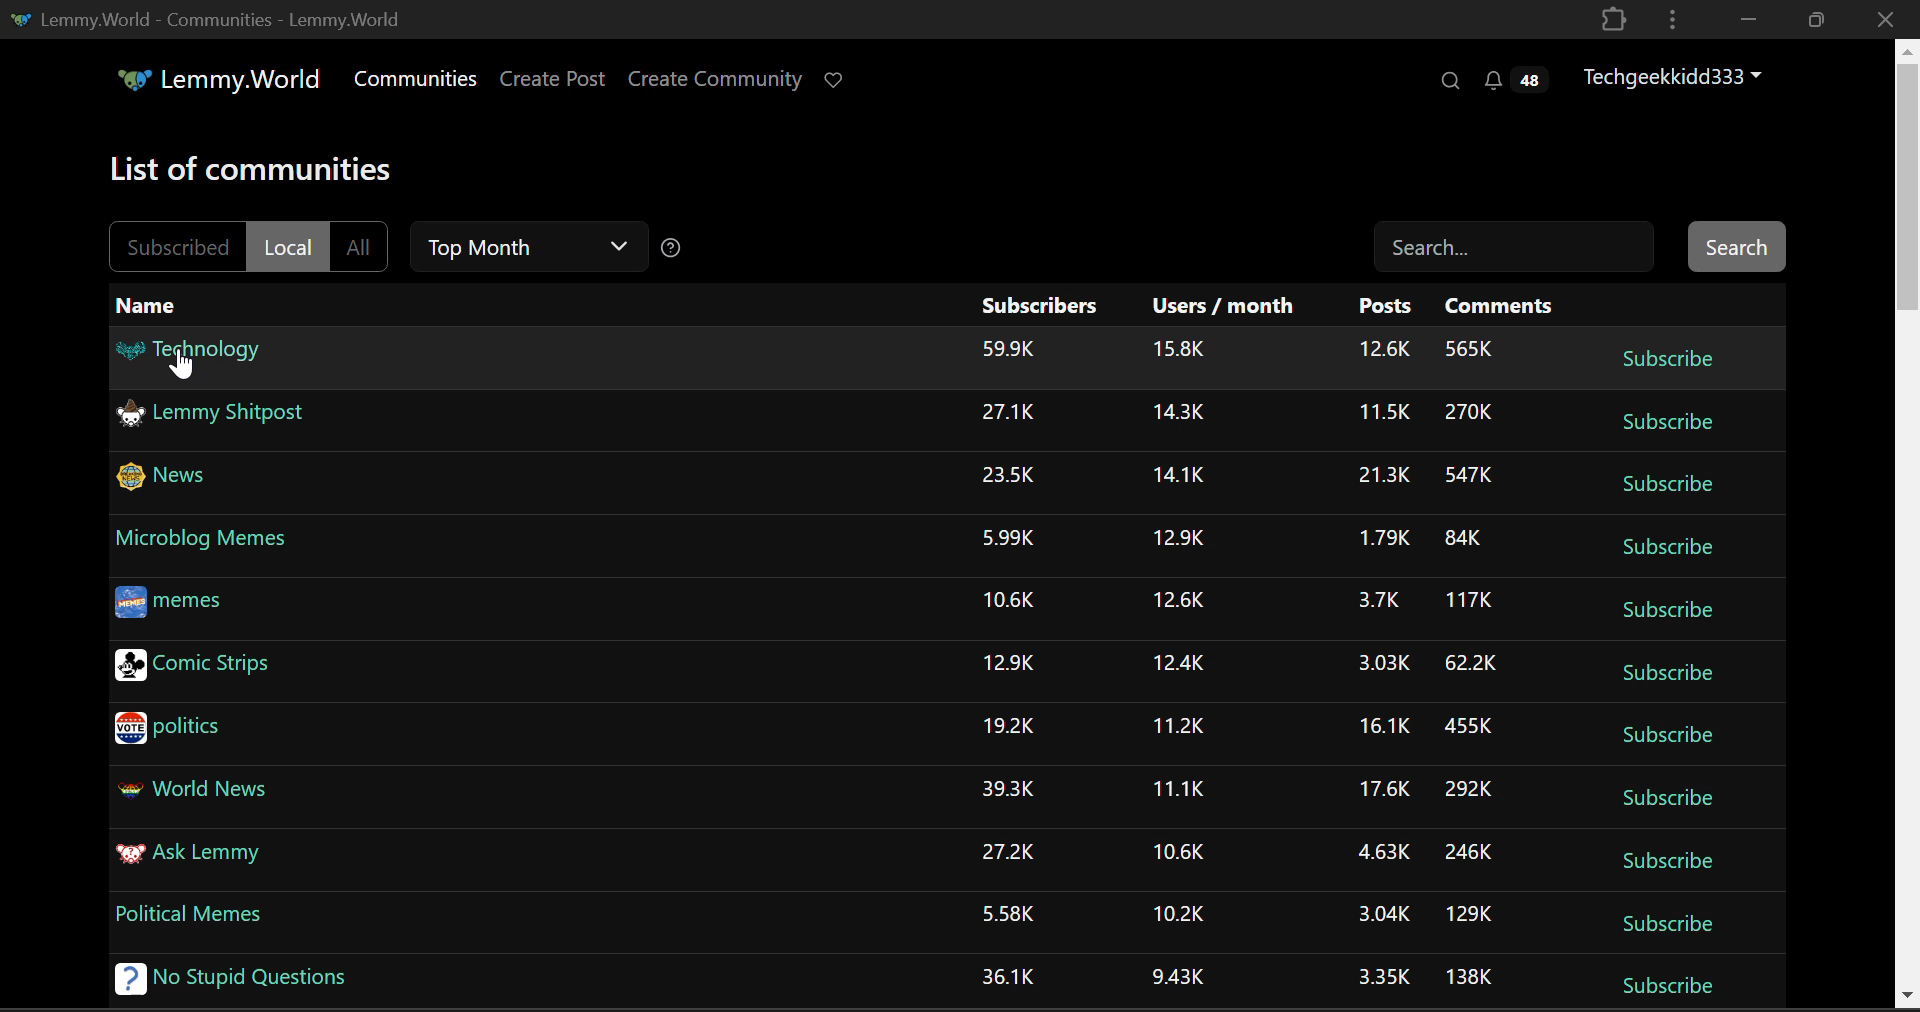  What do you see at coordinates (1382, 536) in the screenshot?
I see `Amount` at bounding box center [1382, 536].